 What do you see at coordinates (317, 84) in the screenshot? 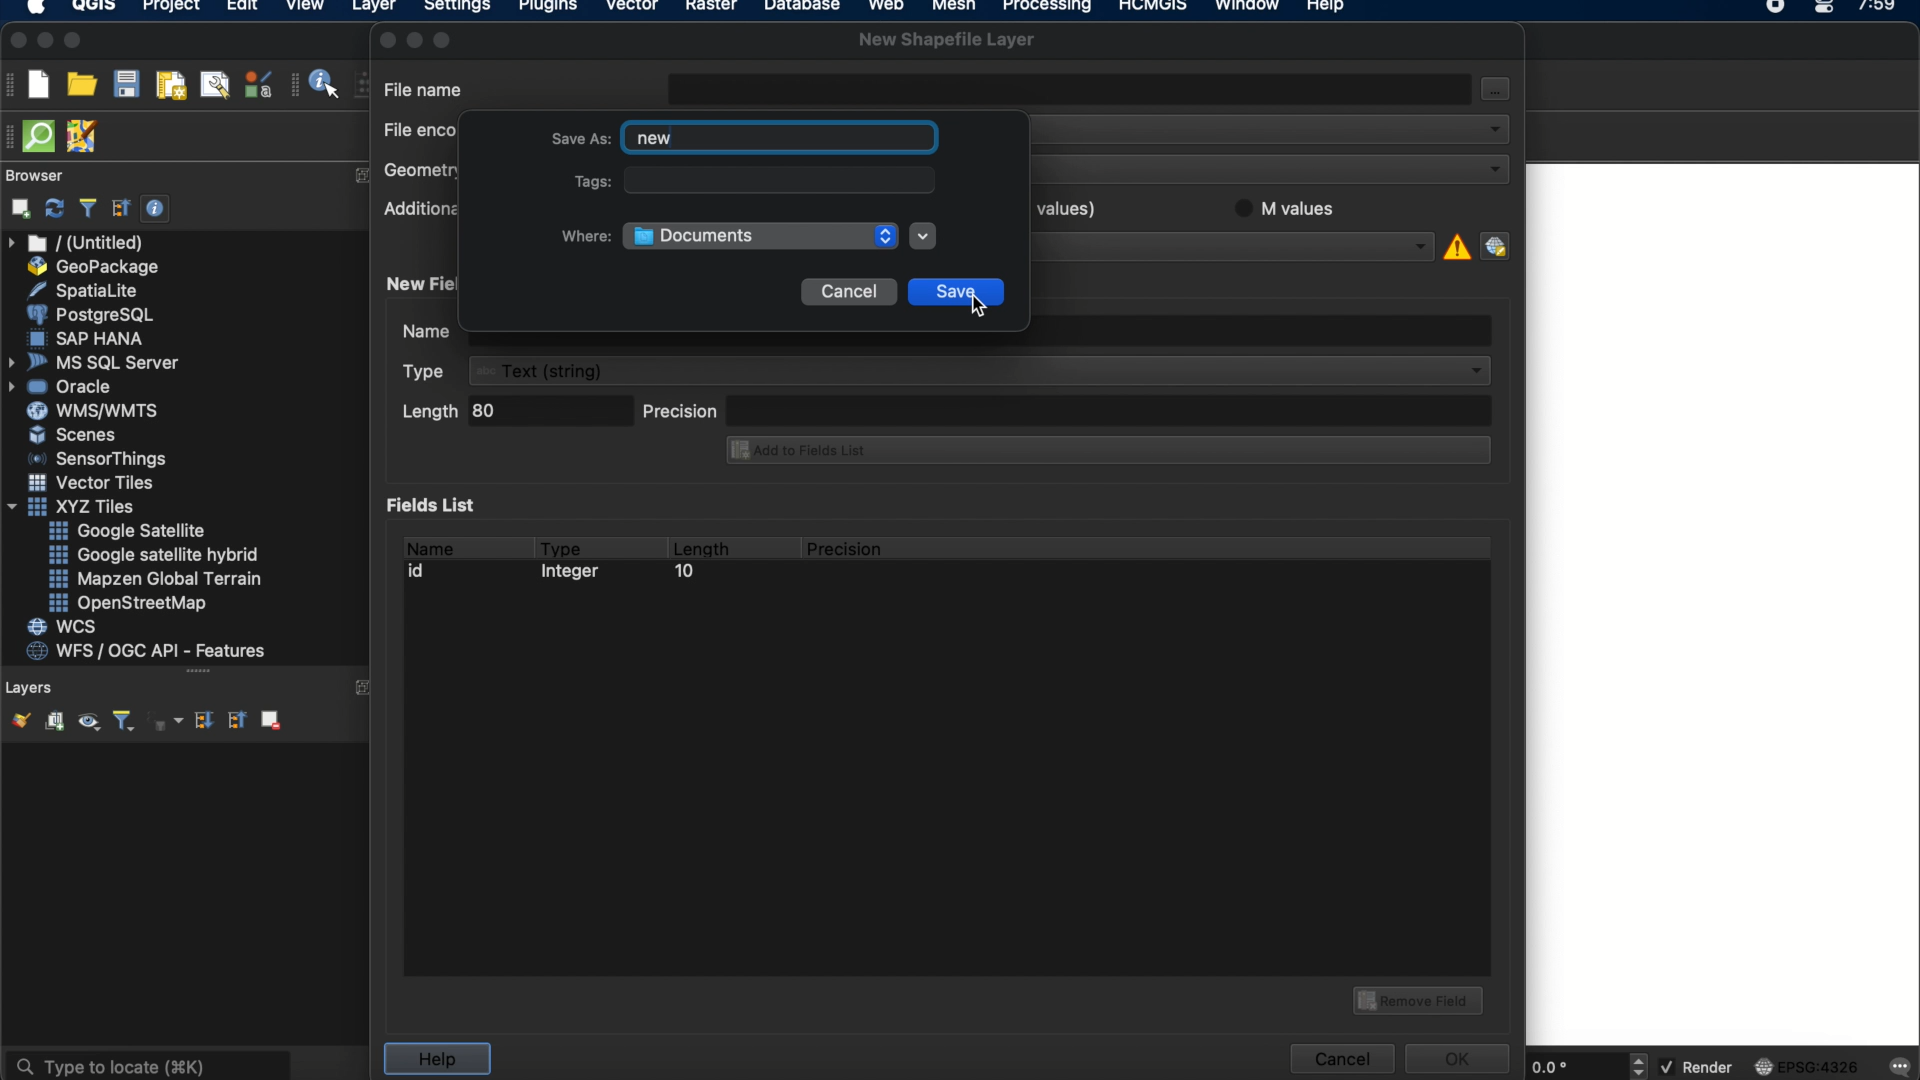
I see `identify features` at bounding box center [317, 84].